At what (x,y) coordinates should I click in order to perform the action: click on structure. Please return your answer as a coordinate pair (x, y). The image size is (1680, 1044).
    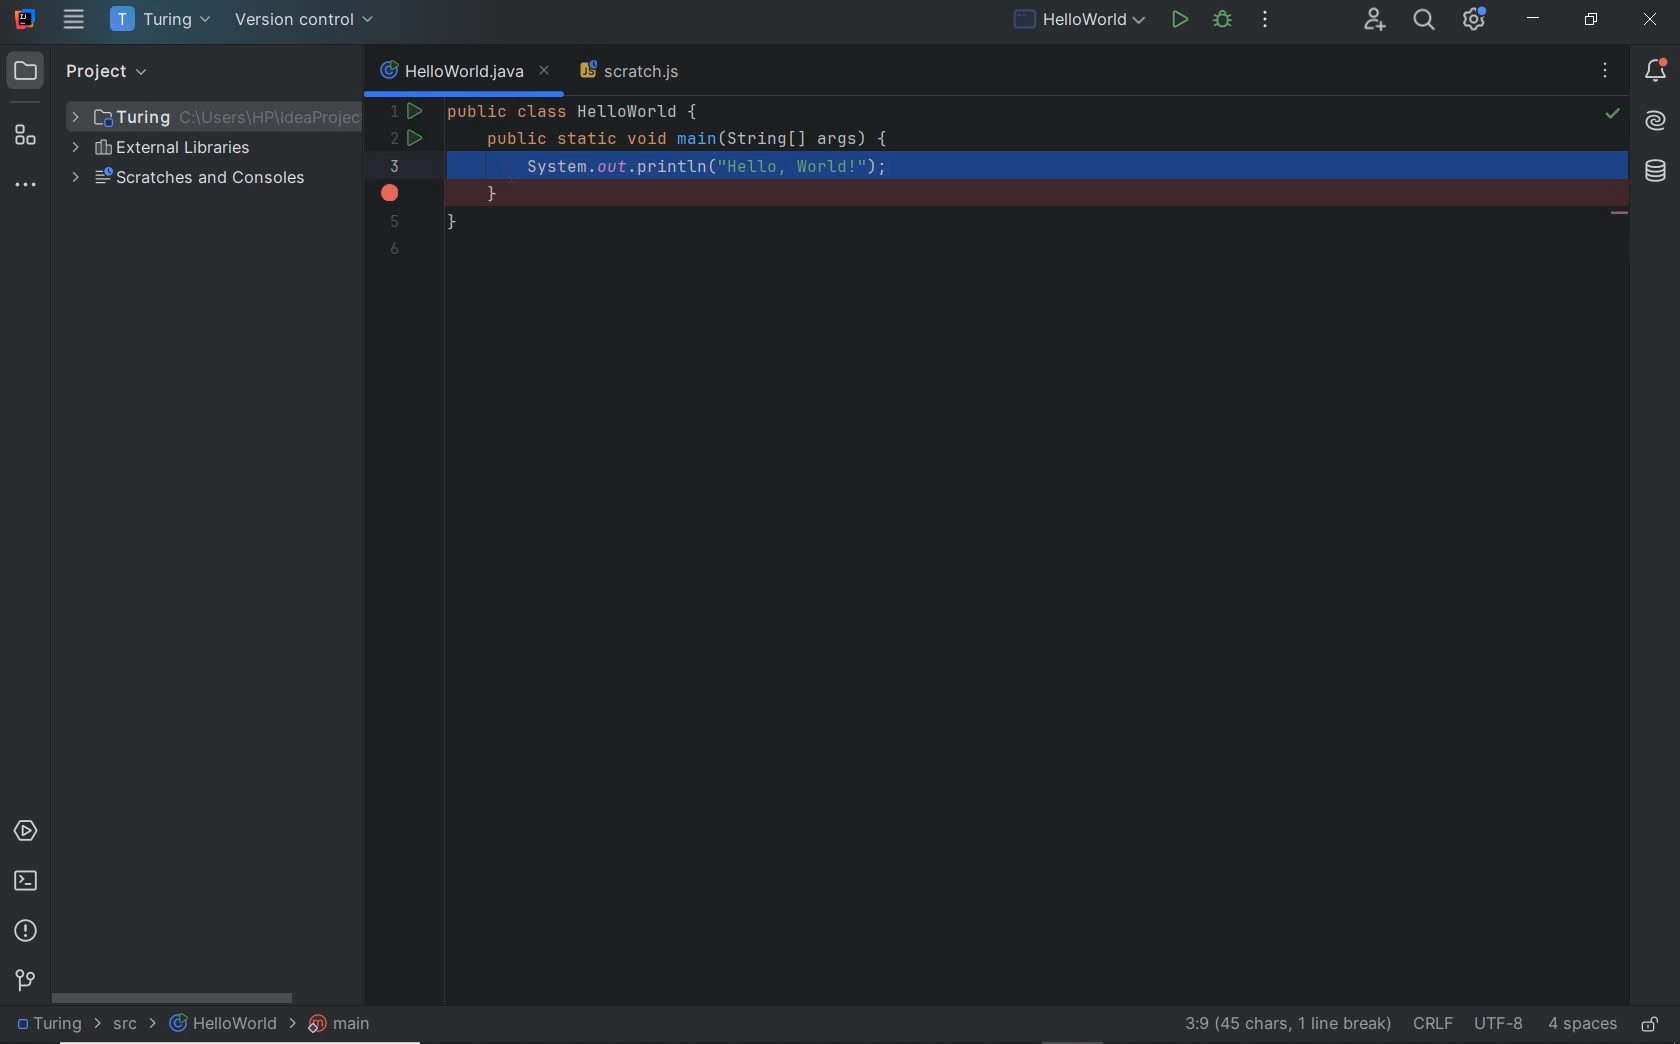
    Looking at the image, I should click on (25, 139).